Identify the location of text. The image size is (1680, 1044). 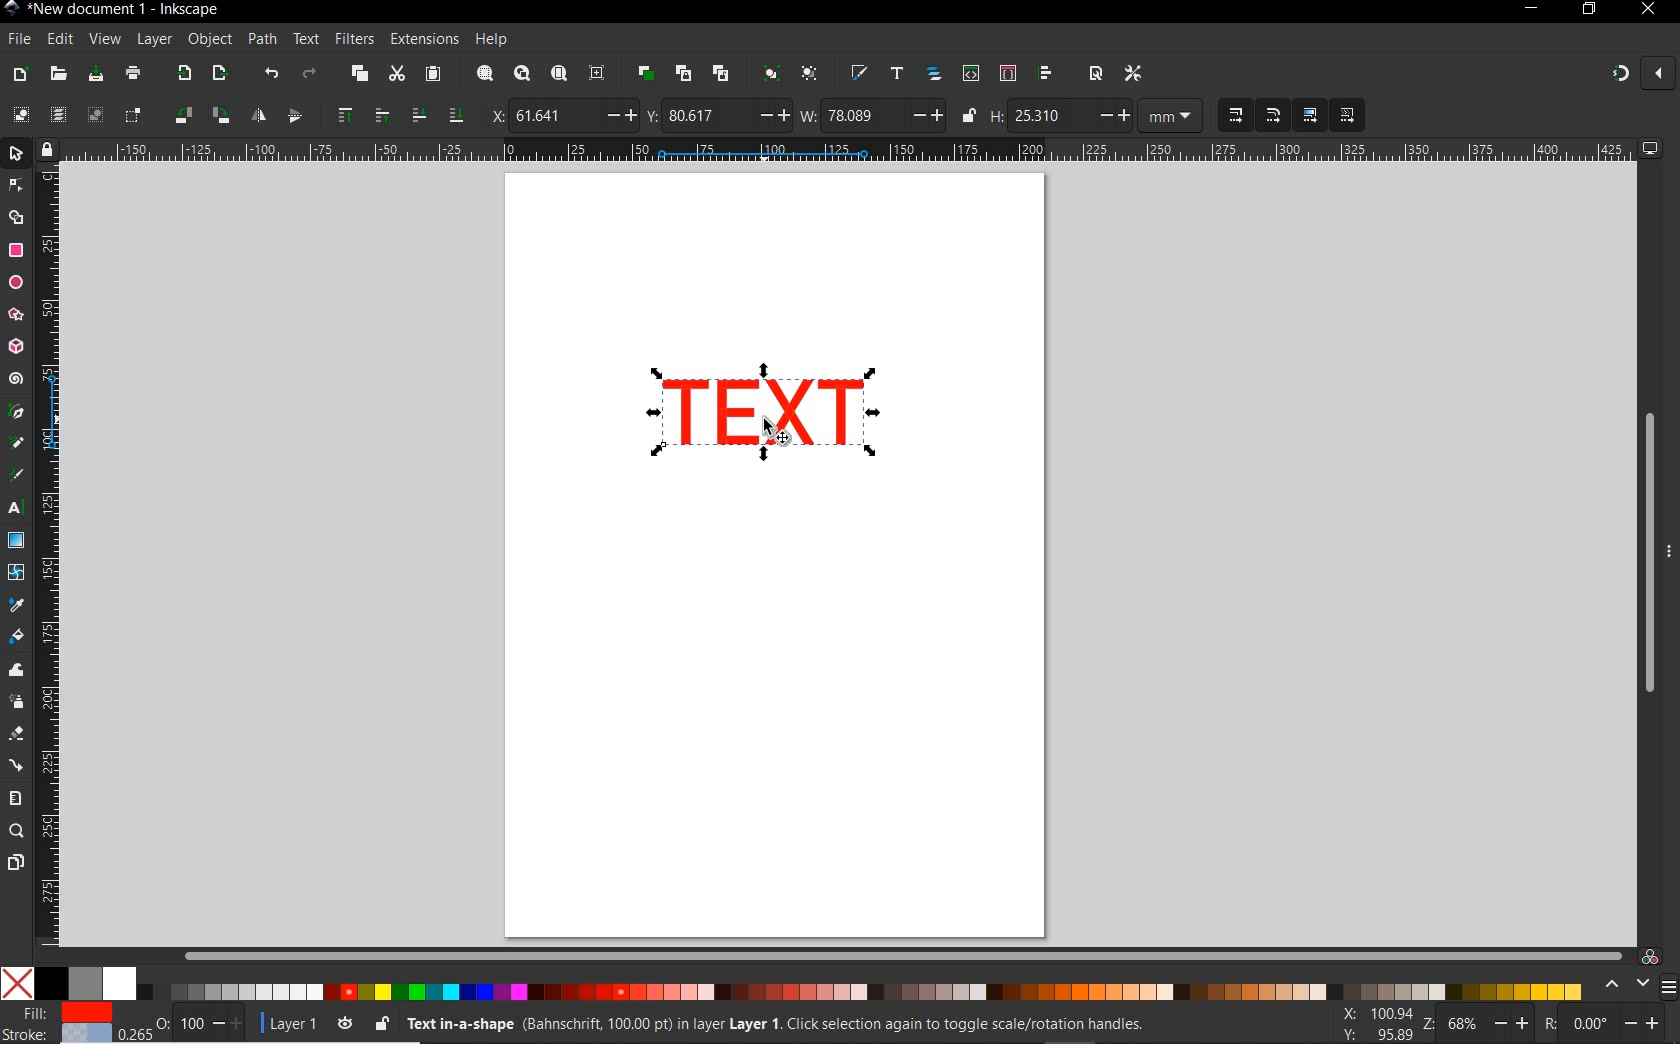
(307, 40).